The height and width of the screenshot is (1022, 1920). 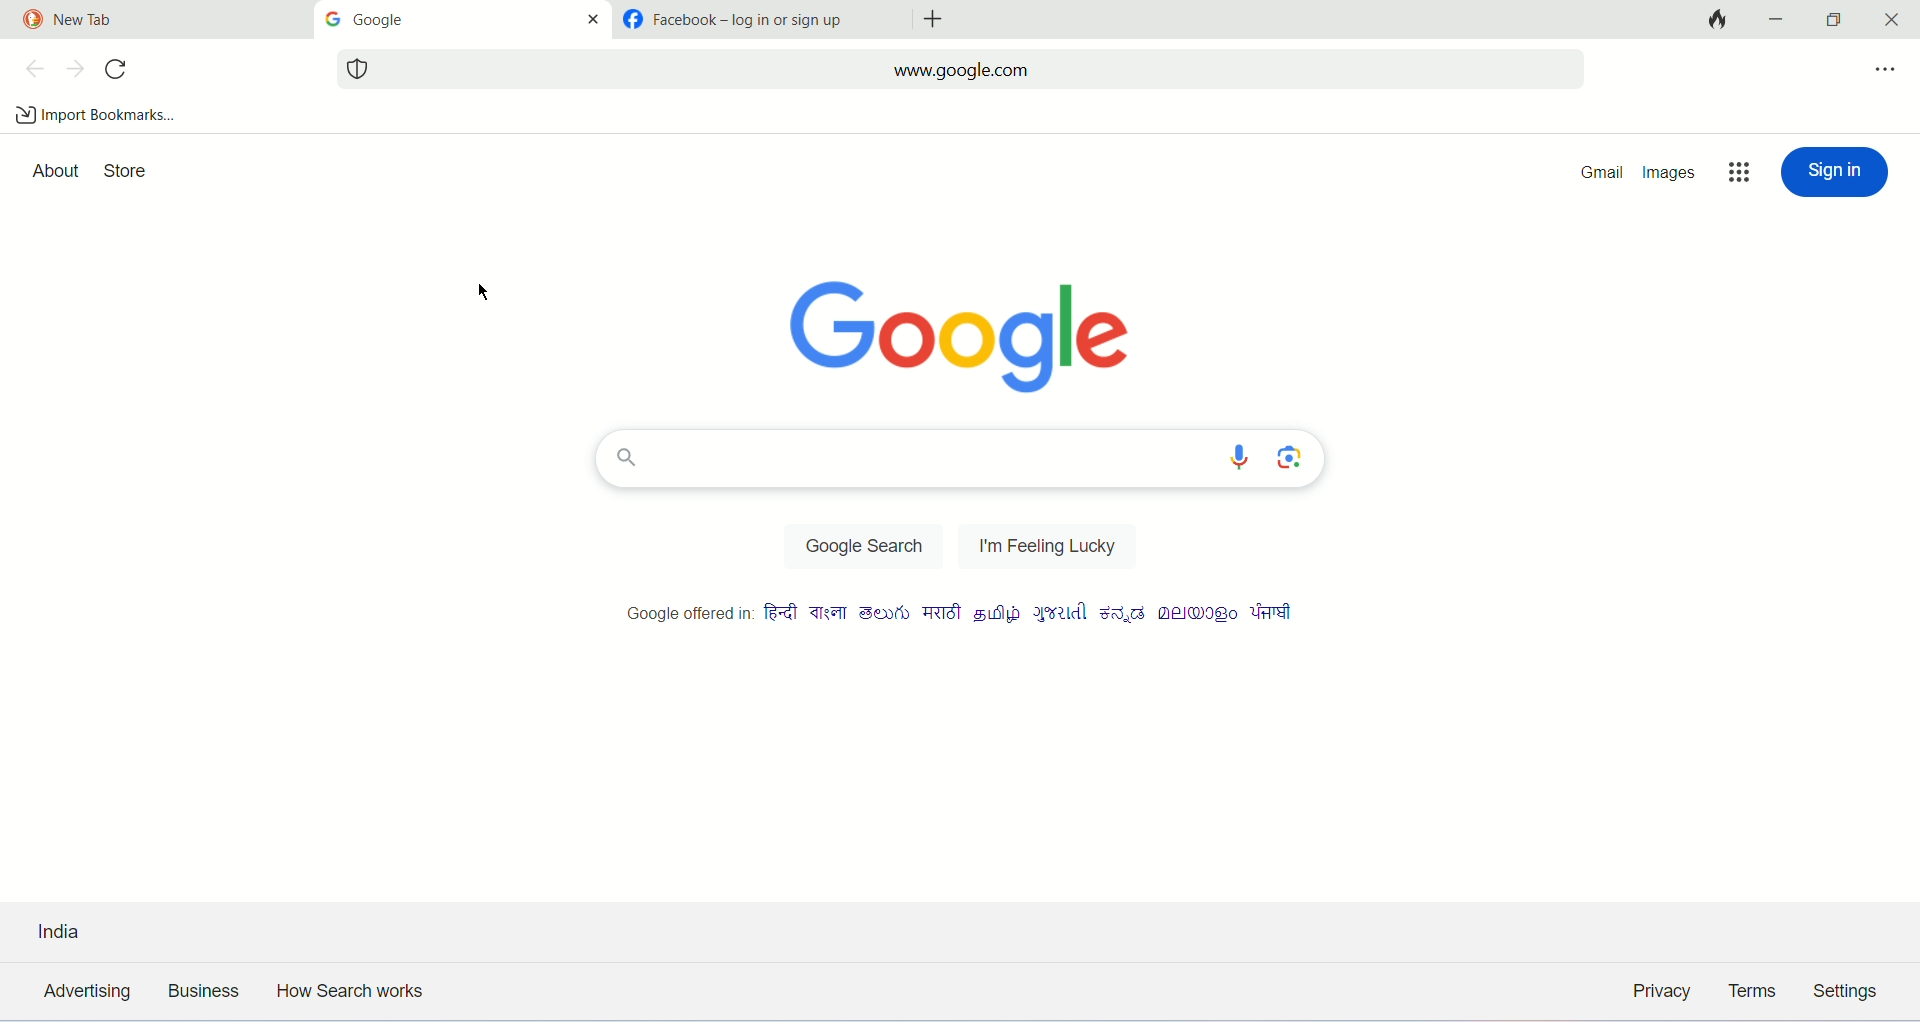 What do you see at coordinates (1719, 19) in the screenshot?
I see `close tab and clear data` at bounding box center [1719, 19].